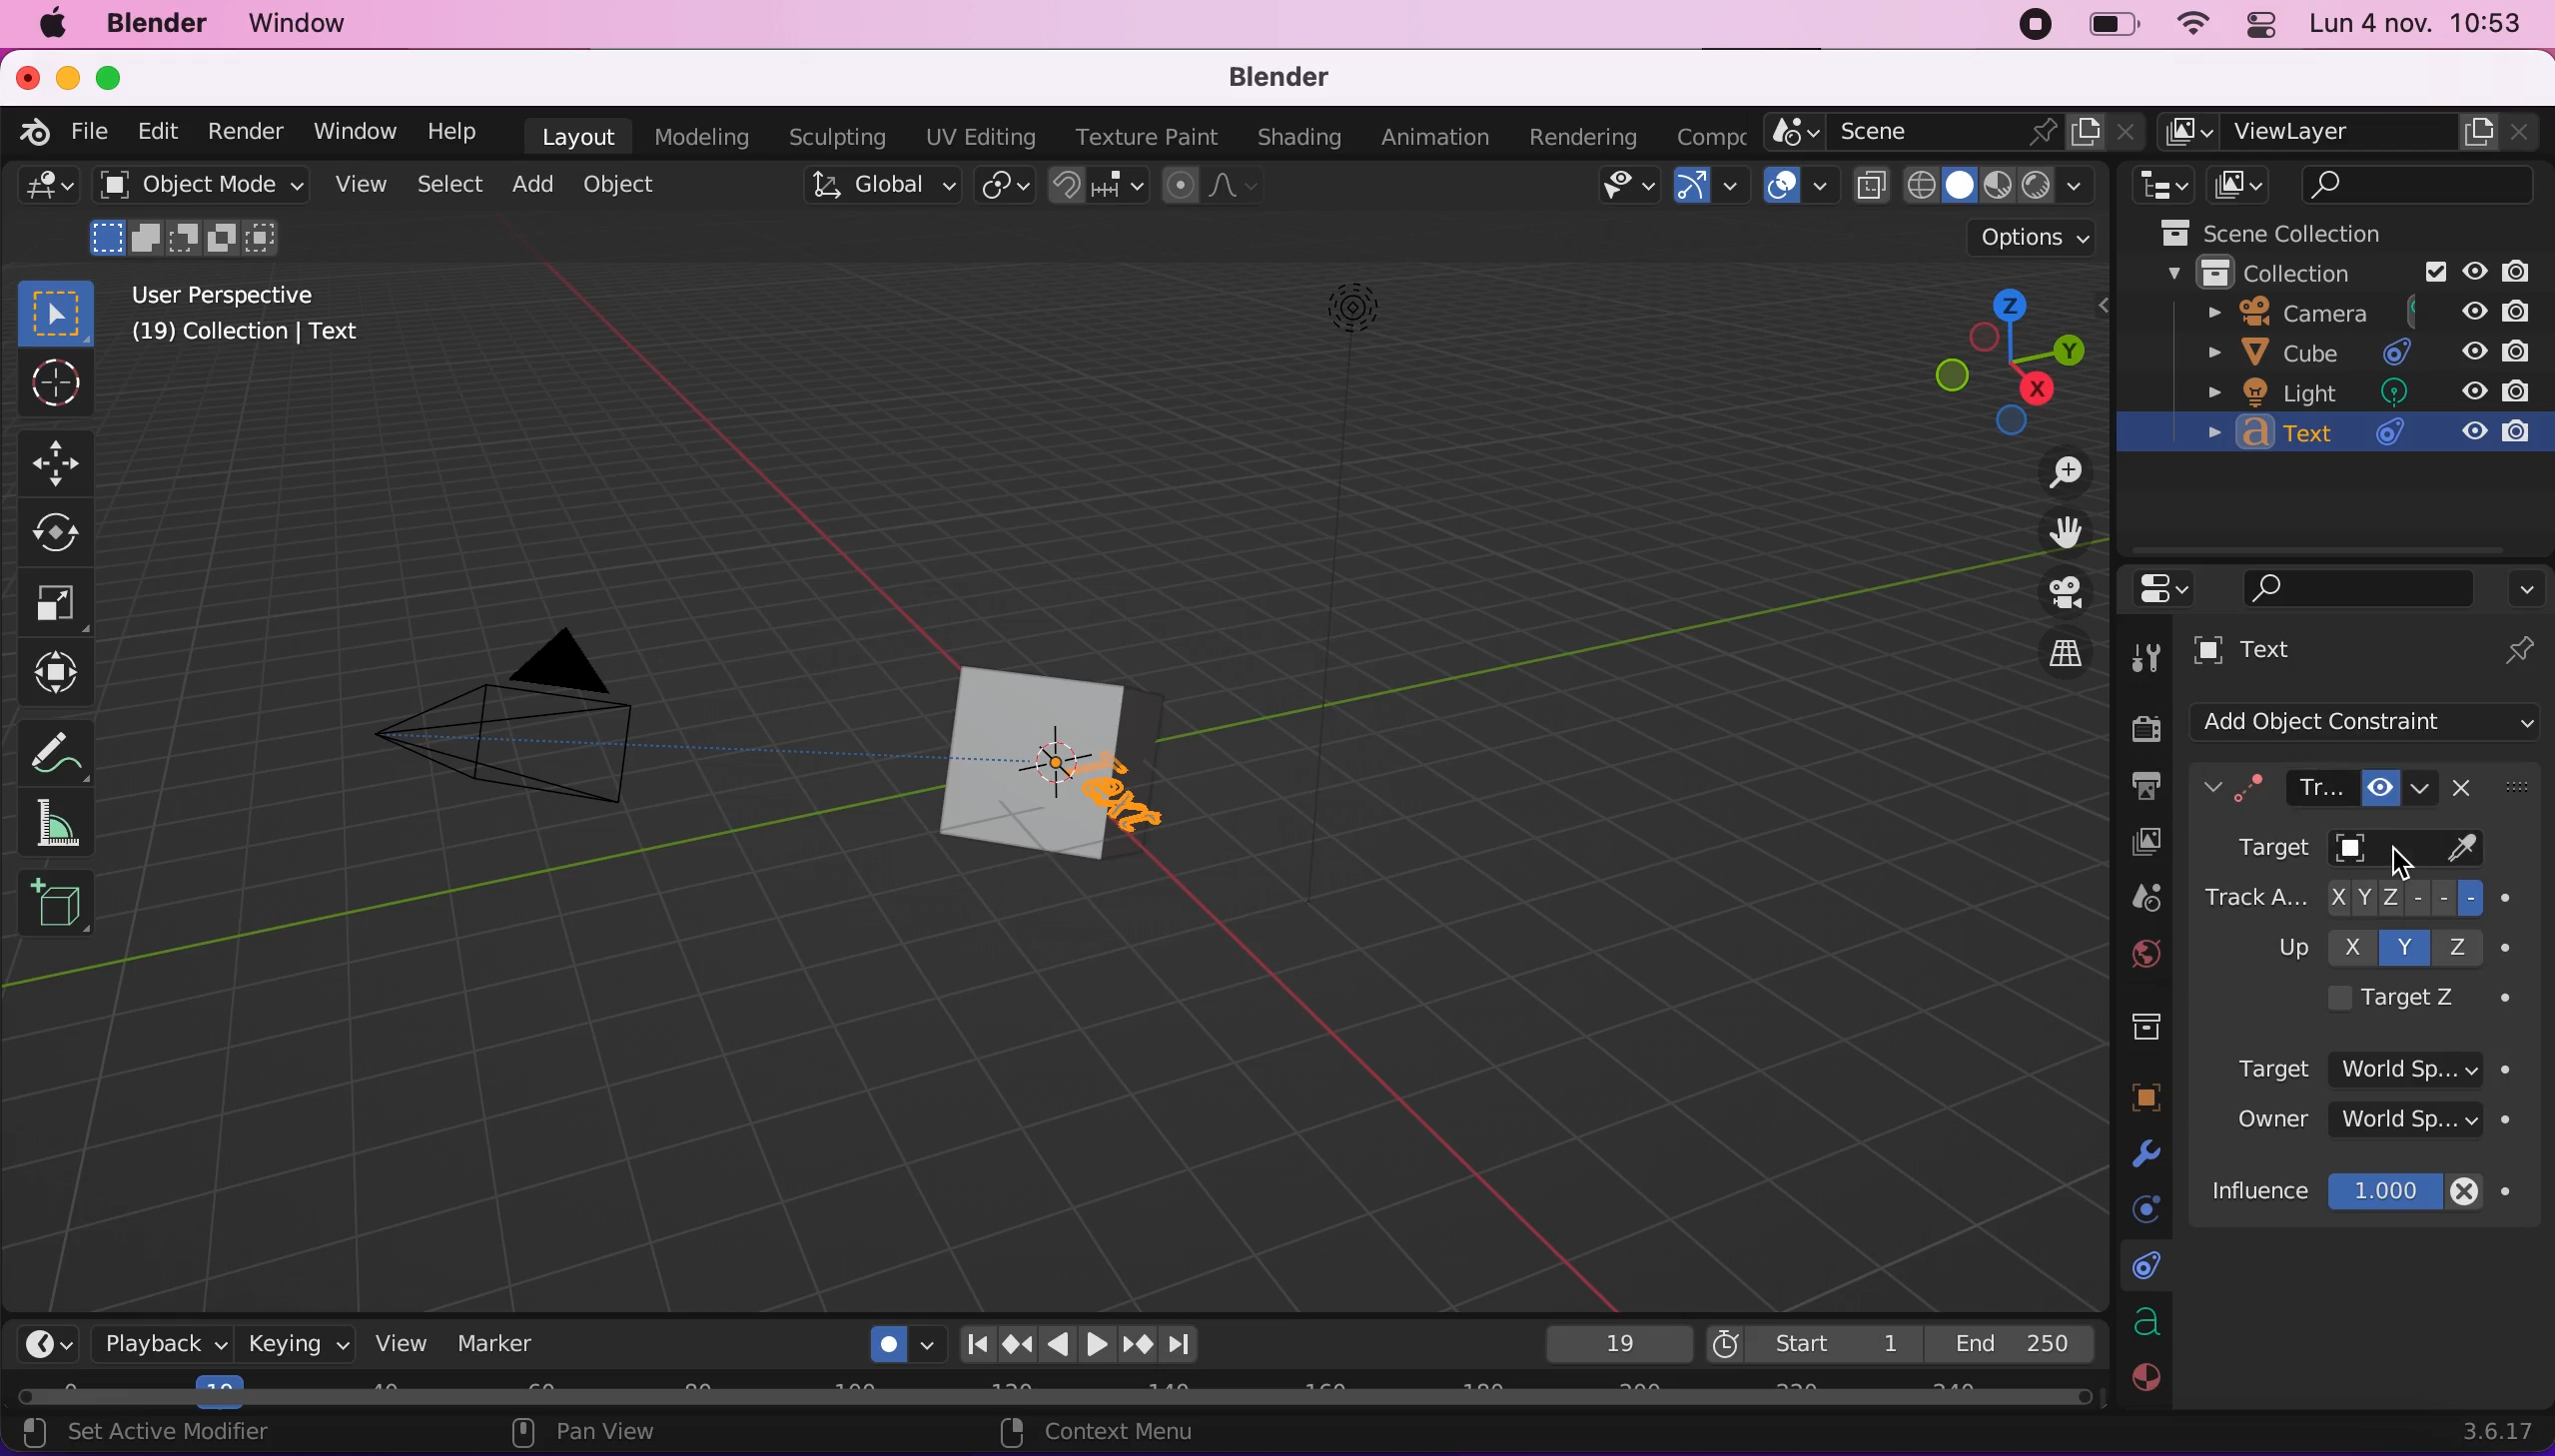 The image size is (2555, 1456). What do you see at coordinates (2331, 789) in the screenshot?
I see `constraint panel` at bounding box center [2331, 789].